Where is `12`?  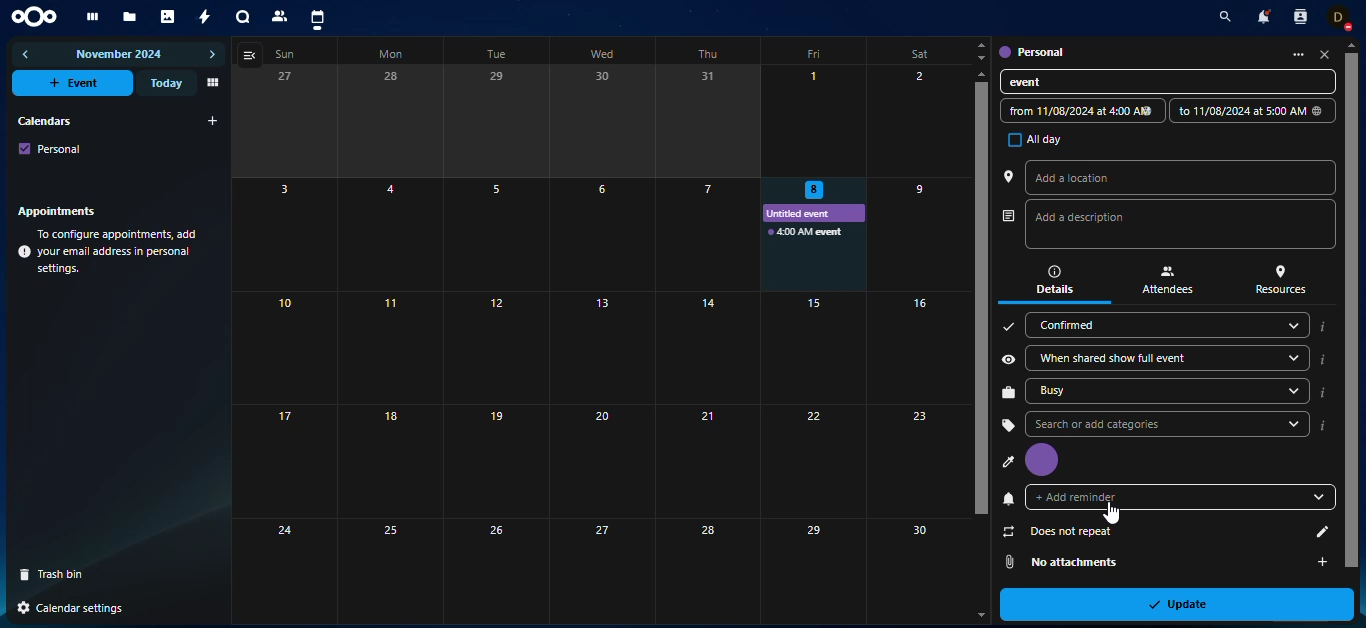 12 is located at coordinates (491, 347).